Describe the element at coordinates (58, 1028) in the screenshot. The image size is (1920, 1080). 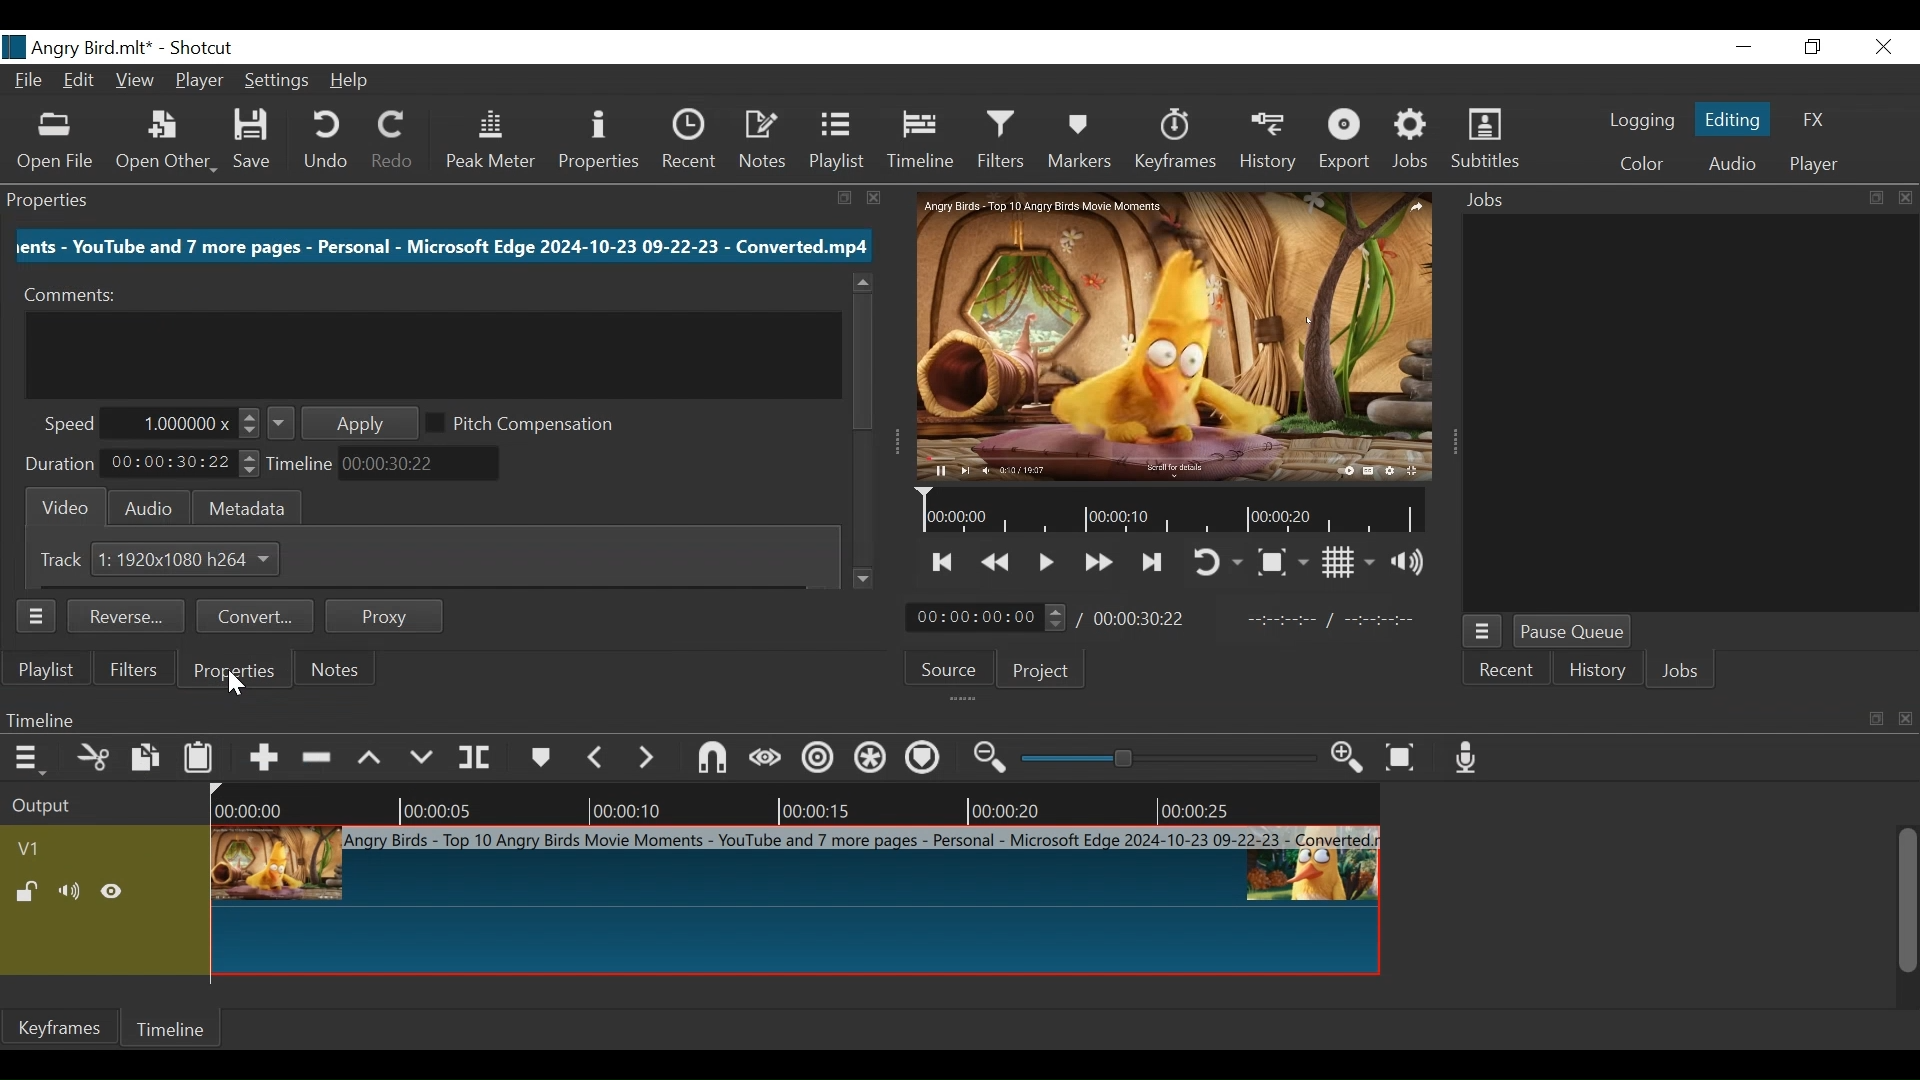
I see `Keyframe` at that location.